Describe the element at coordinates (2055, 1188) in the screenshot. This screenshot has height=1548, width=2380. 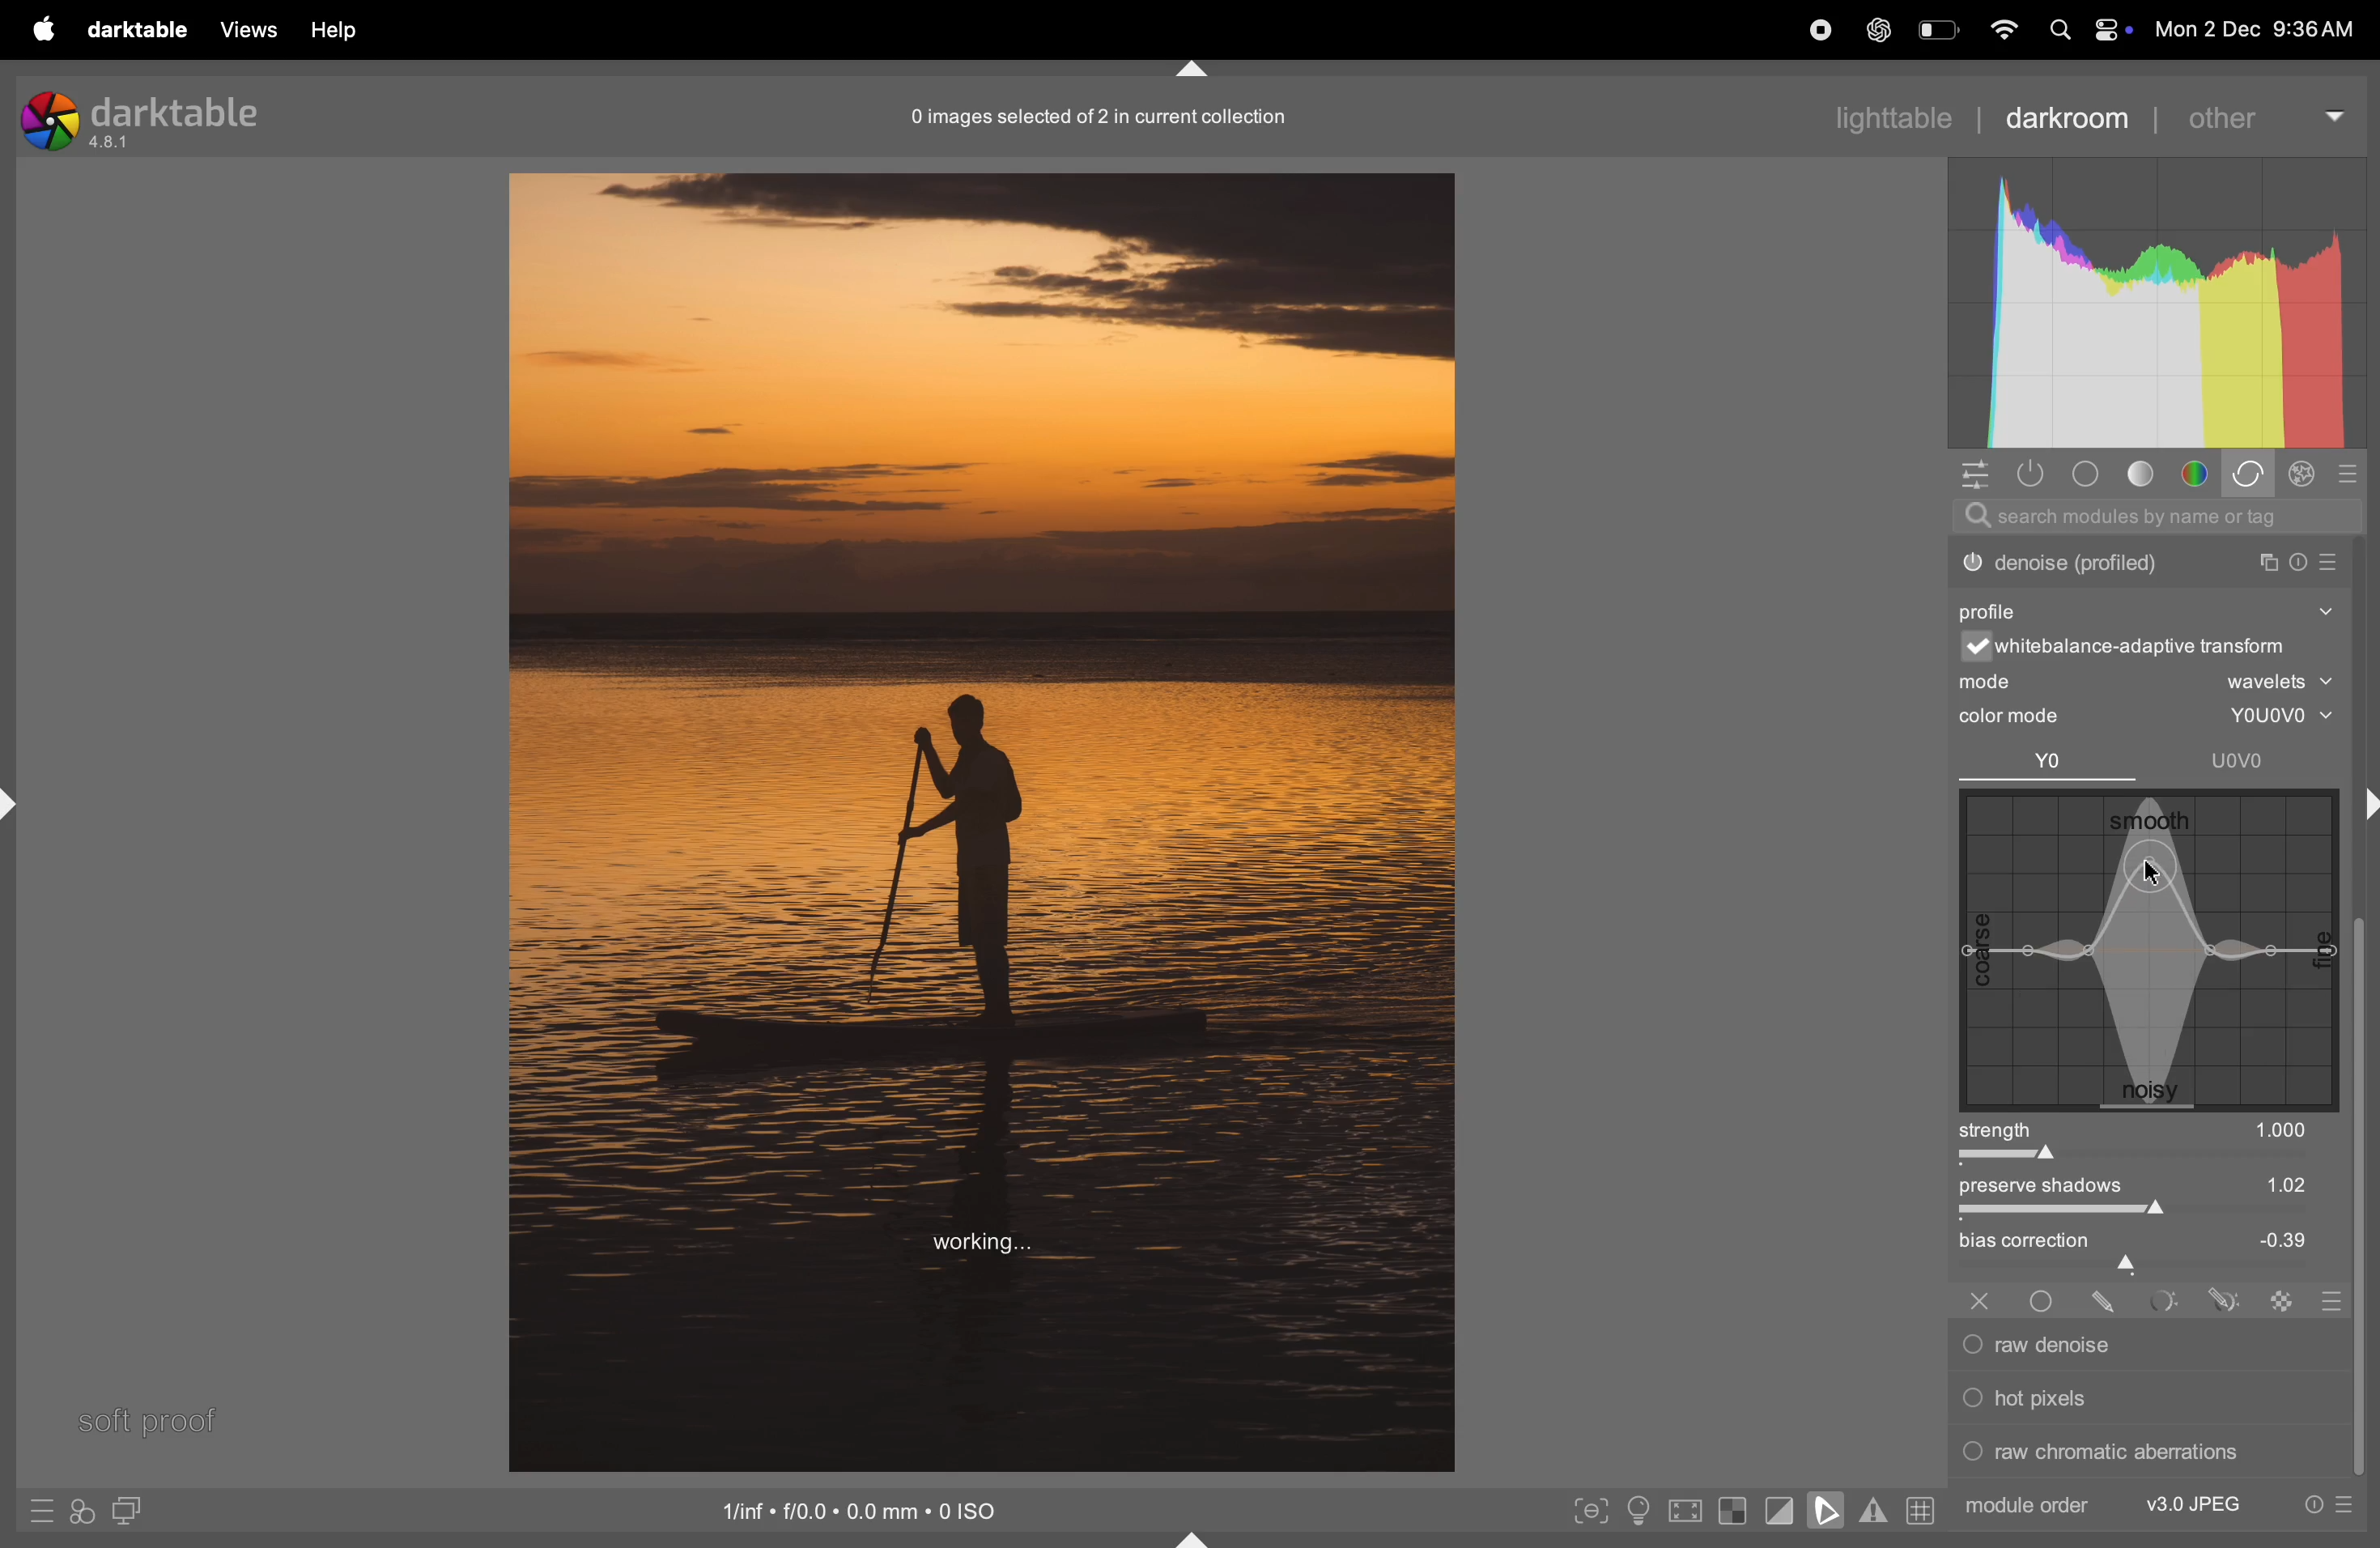
I see `preserve shadows` at that location.